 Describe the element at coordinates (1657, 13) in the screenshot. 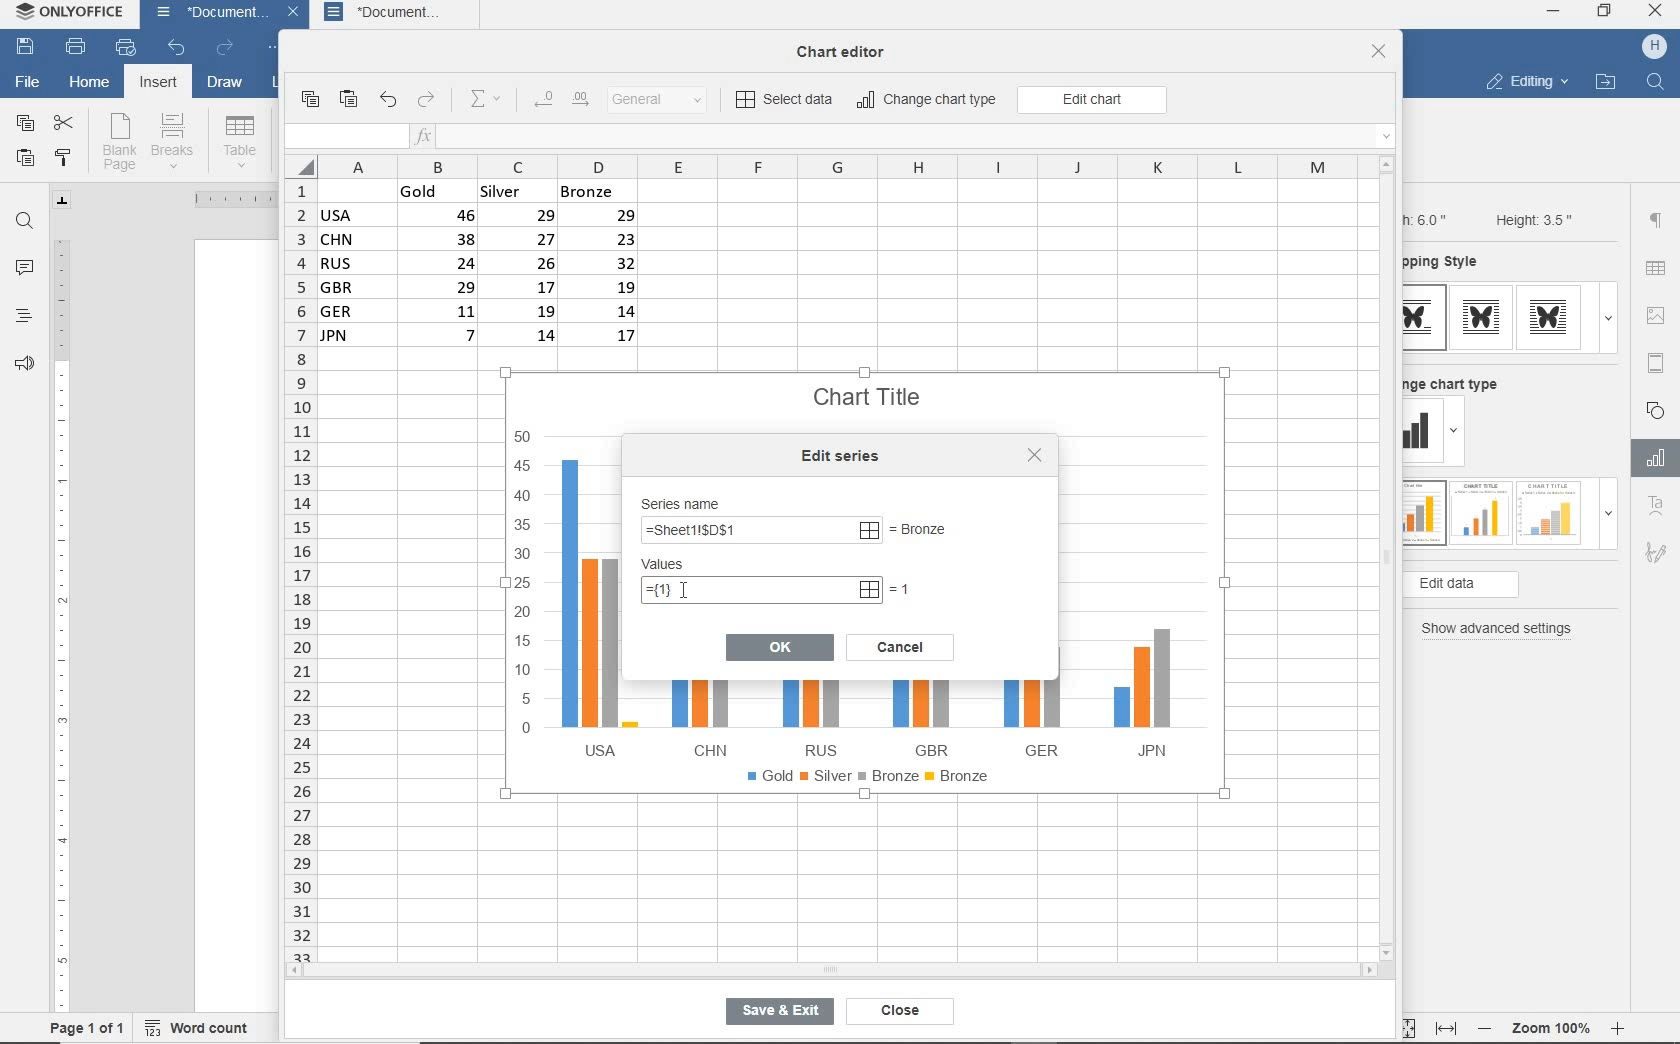

I see `close` at that location.